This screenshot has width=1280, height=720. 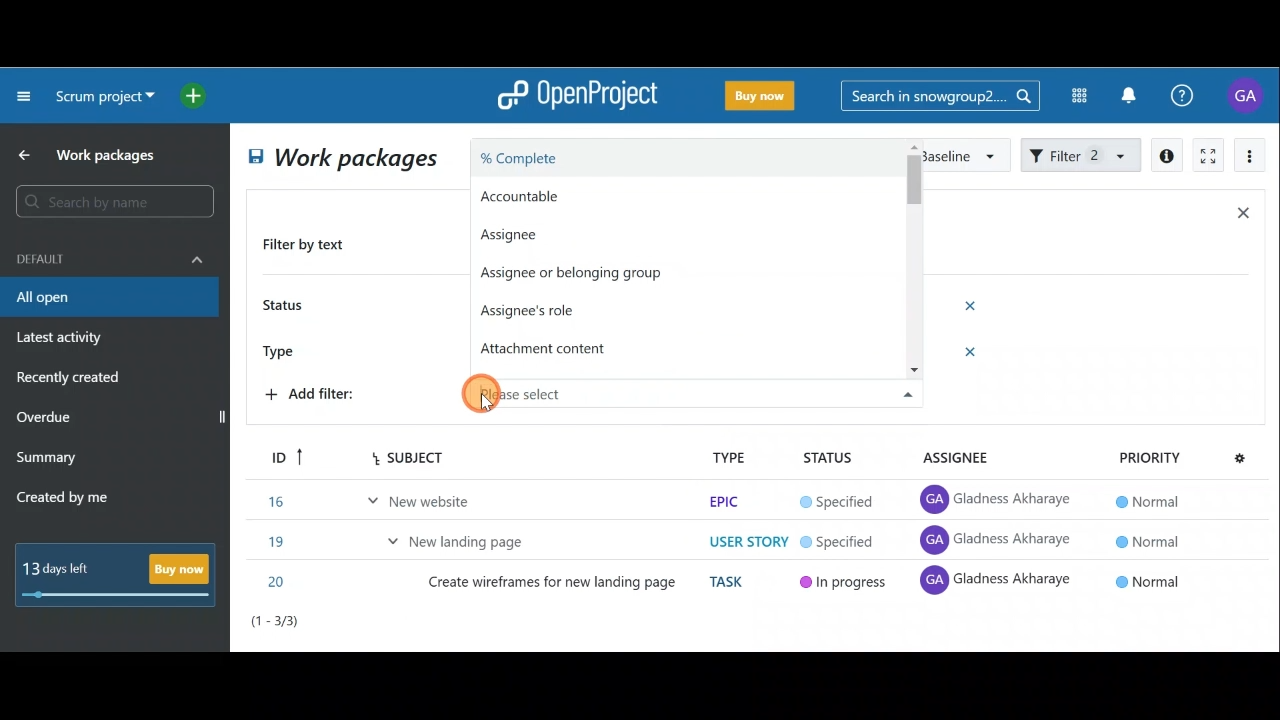 What do you see at coordinates (848, 543) in the screenshot?
I see `Gladnes:` at bounding box center [848, 543].